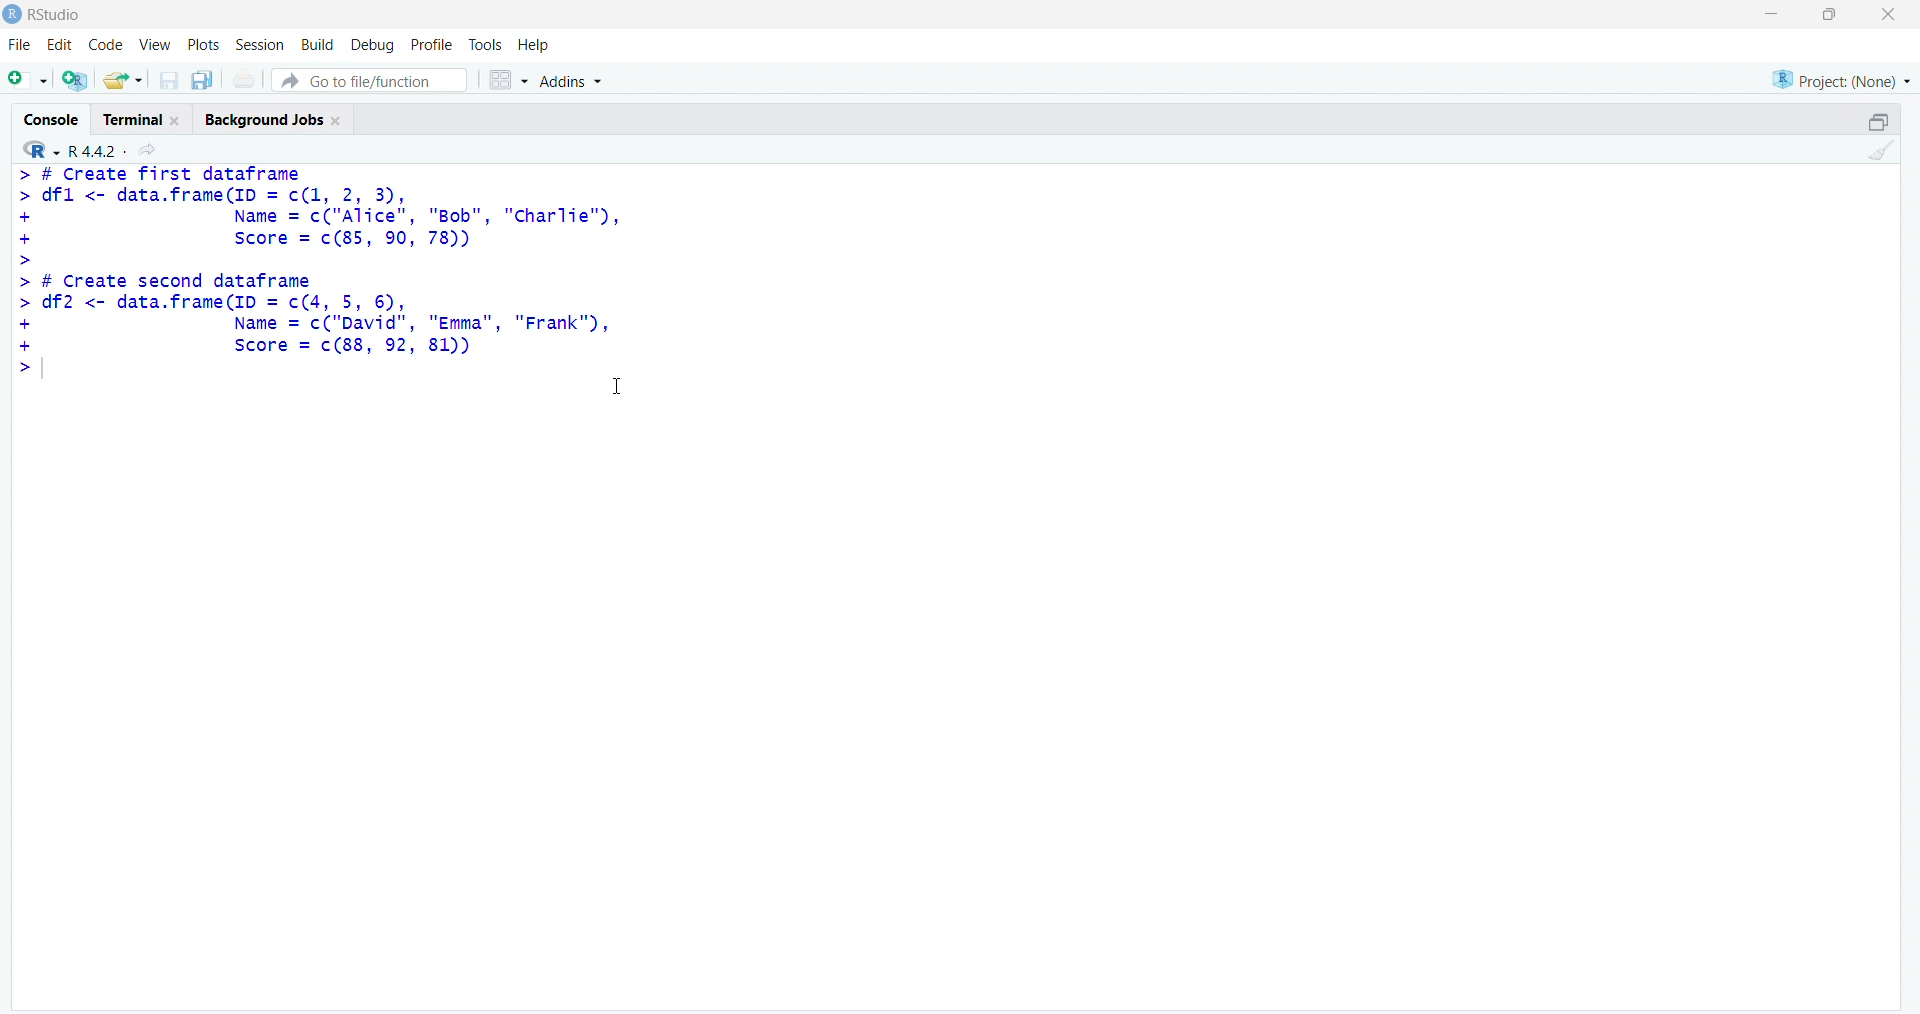  I want to click on clear console, so click(1875, 150).